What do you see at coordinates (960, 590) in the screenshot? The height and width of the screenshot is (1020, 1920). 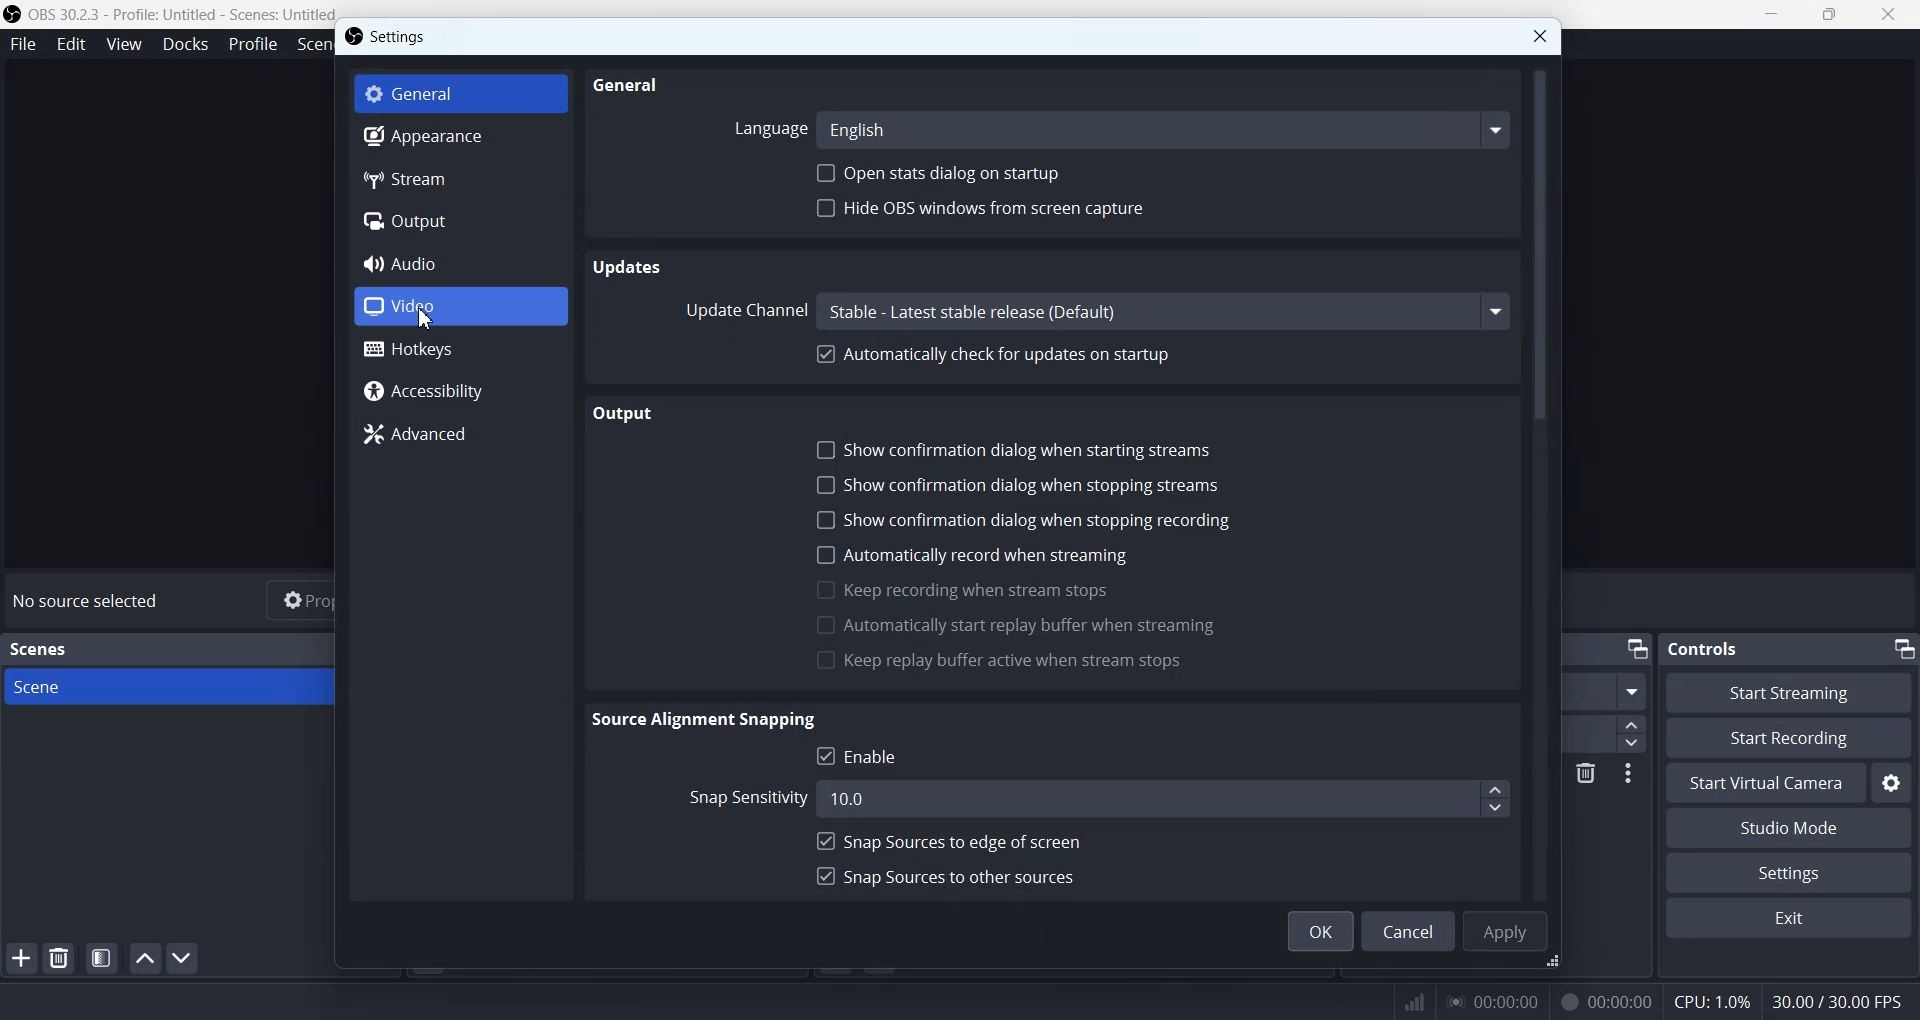 I see `Keep Recording when stream steps` at bounding box center [960, 590].